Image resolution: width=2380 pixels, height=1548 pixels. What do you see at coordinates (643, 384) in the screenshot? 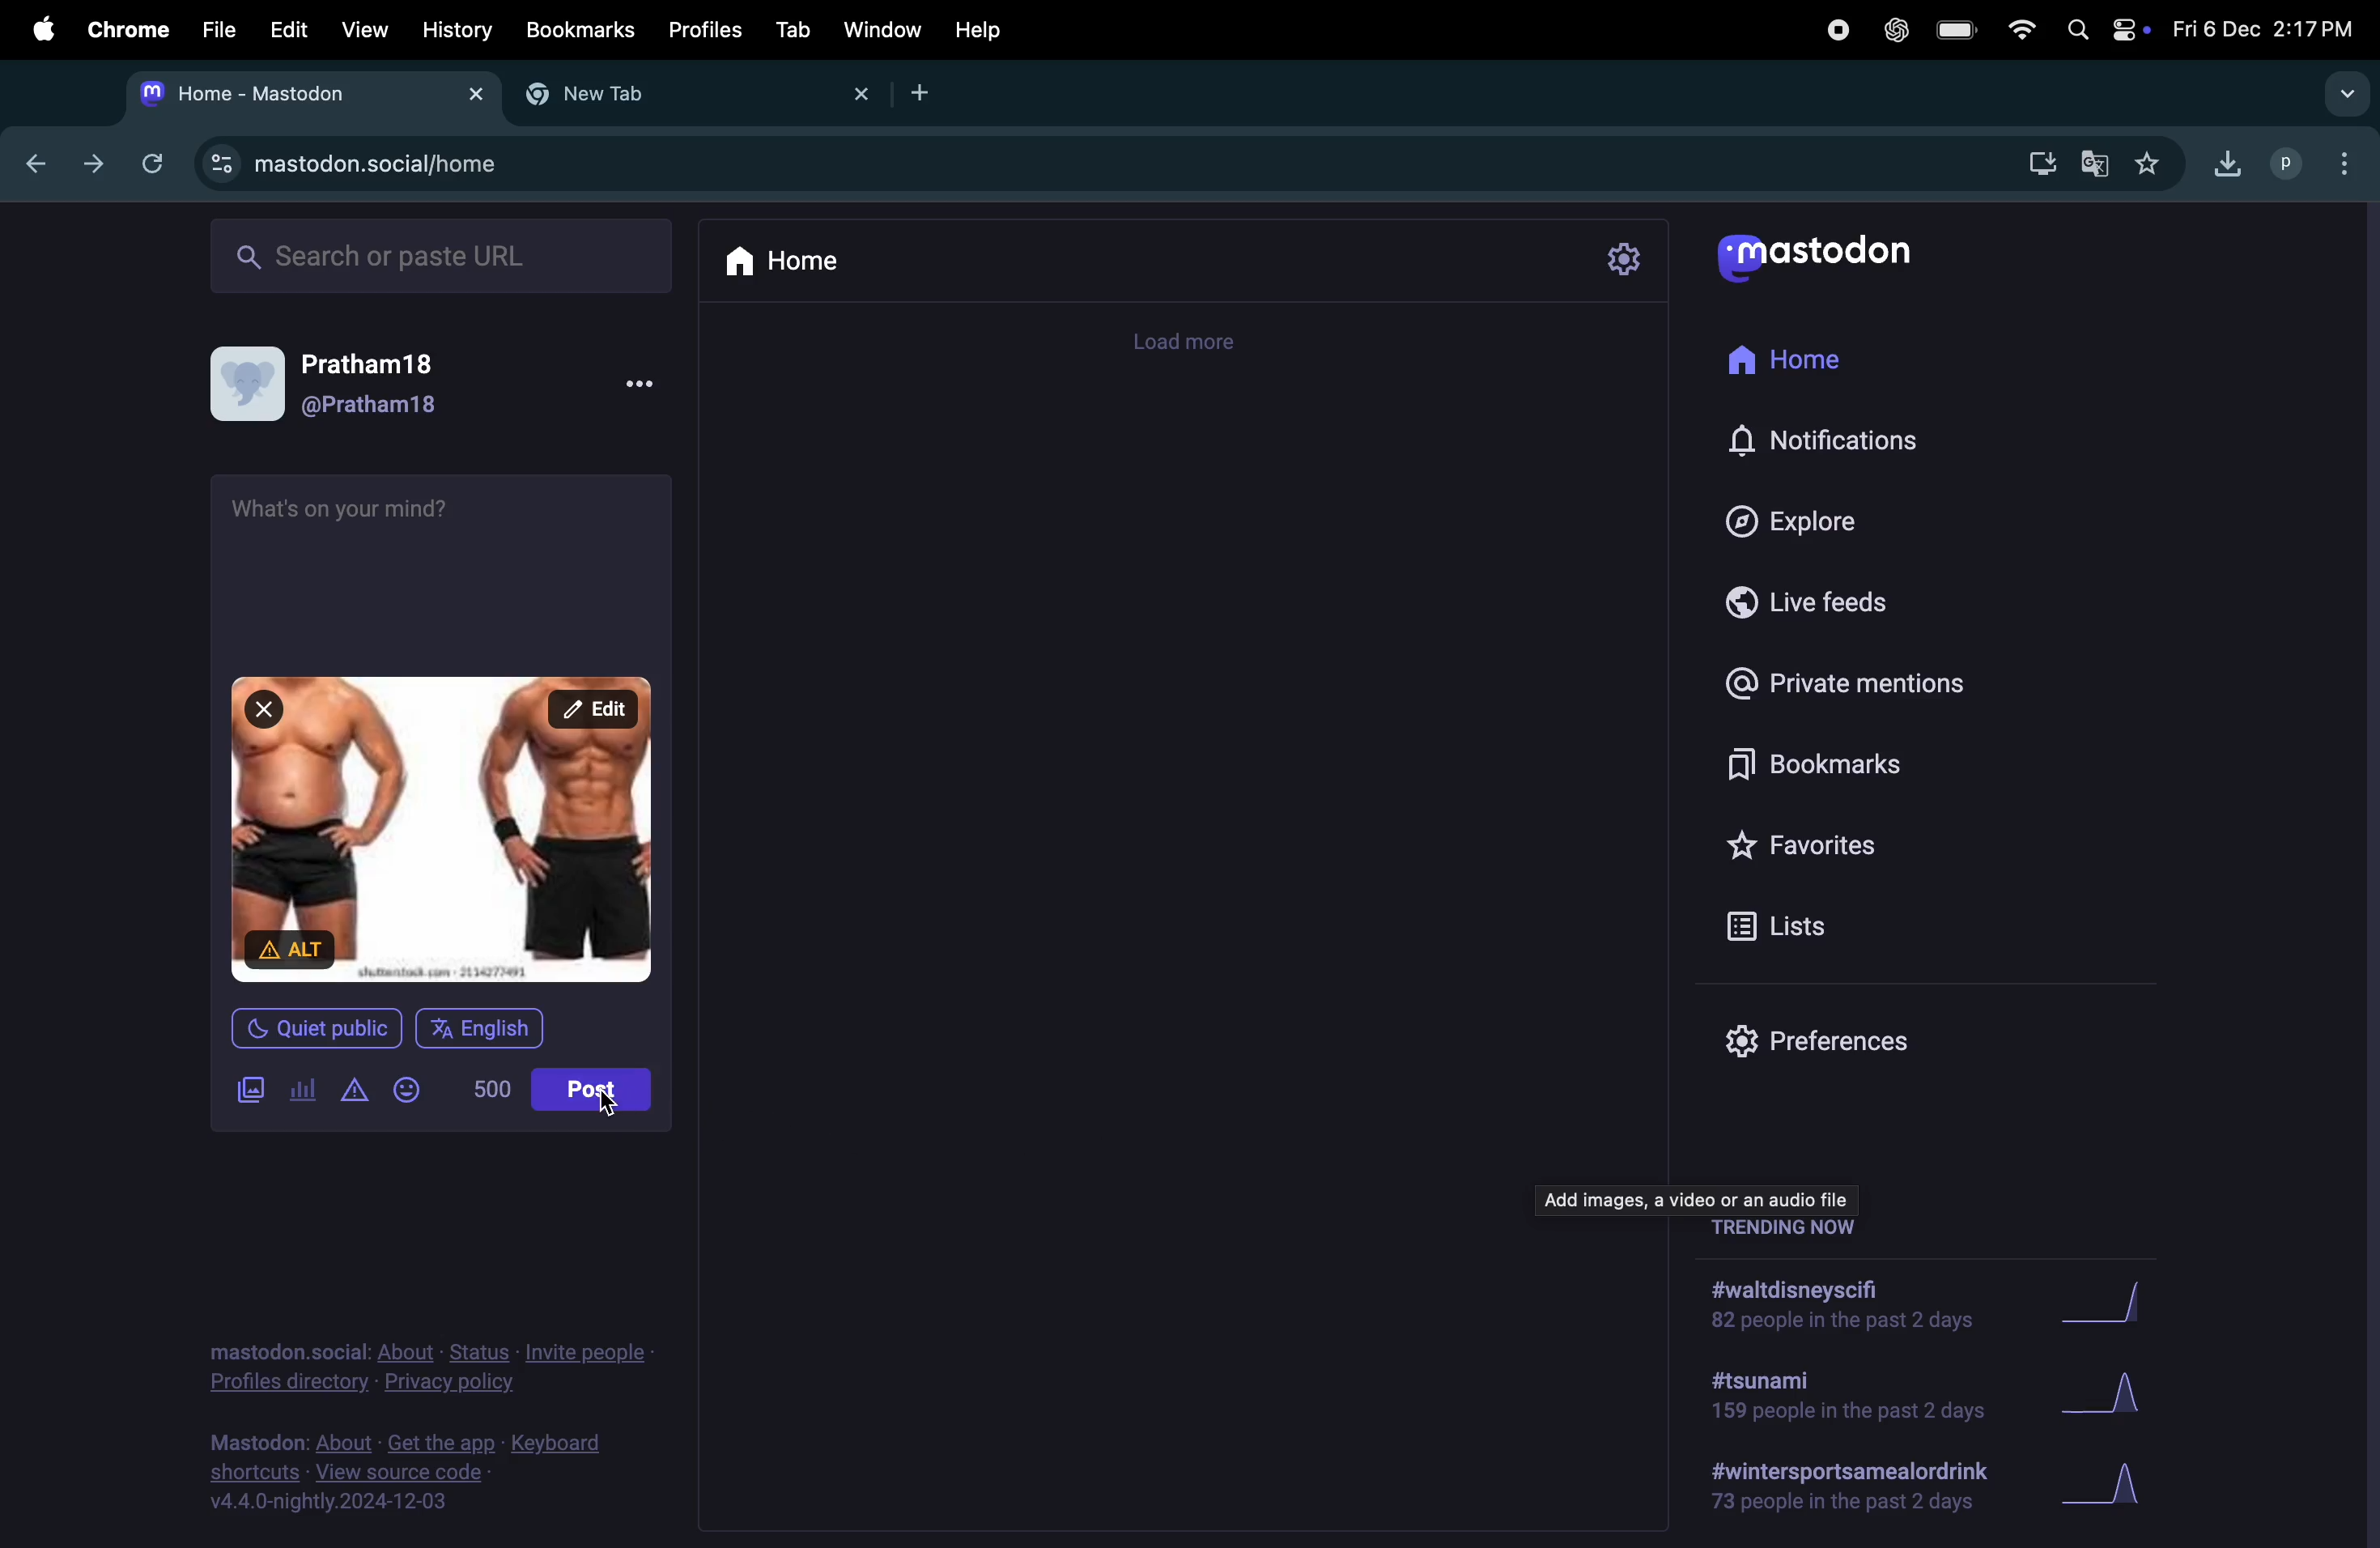
I see `options` at bounding box center [643, 384].